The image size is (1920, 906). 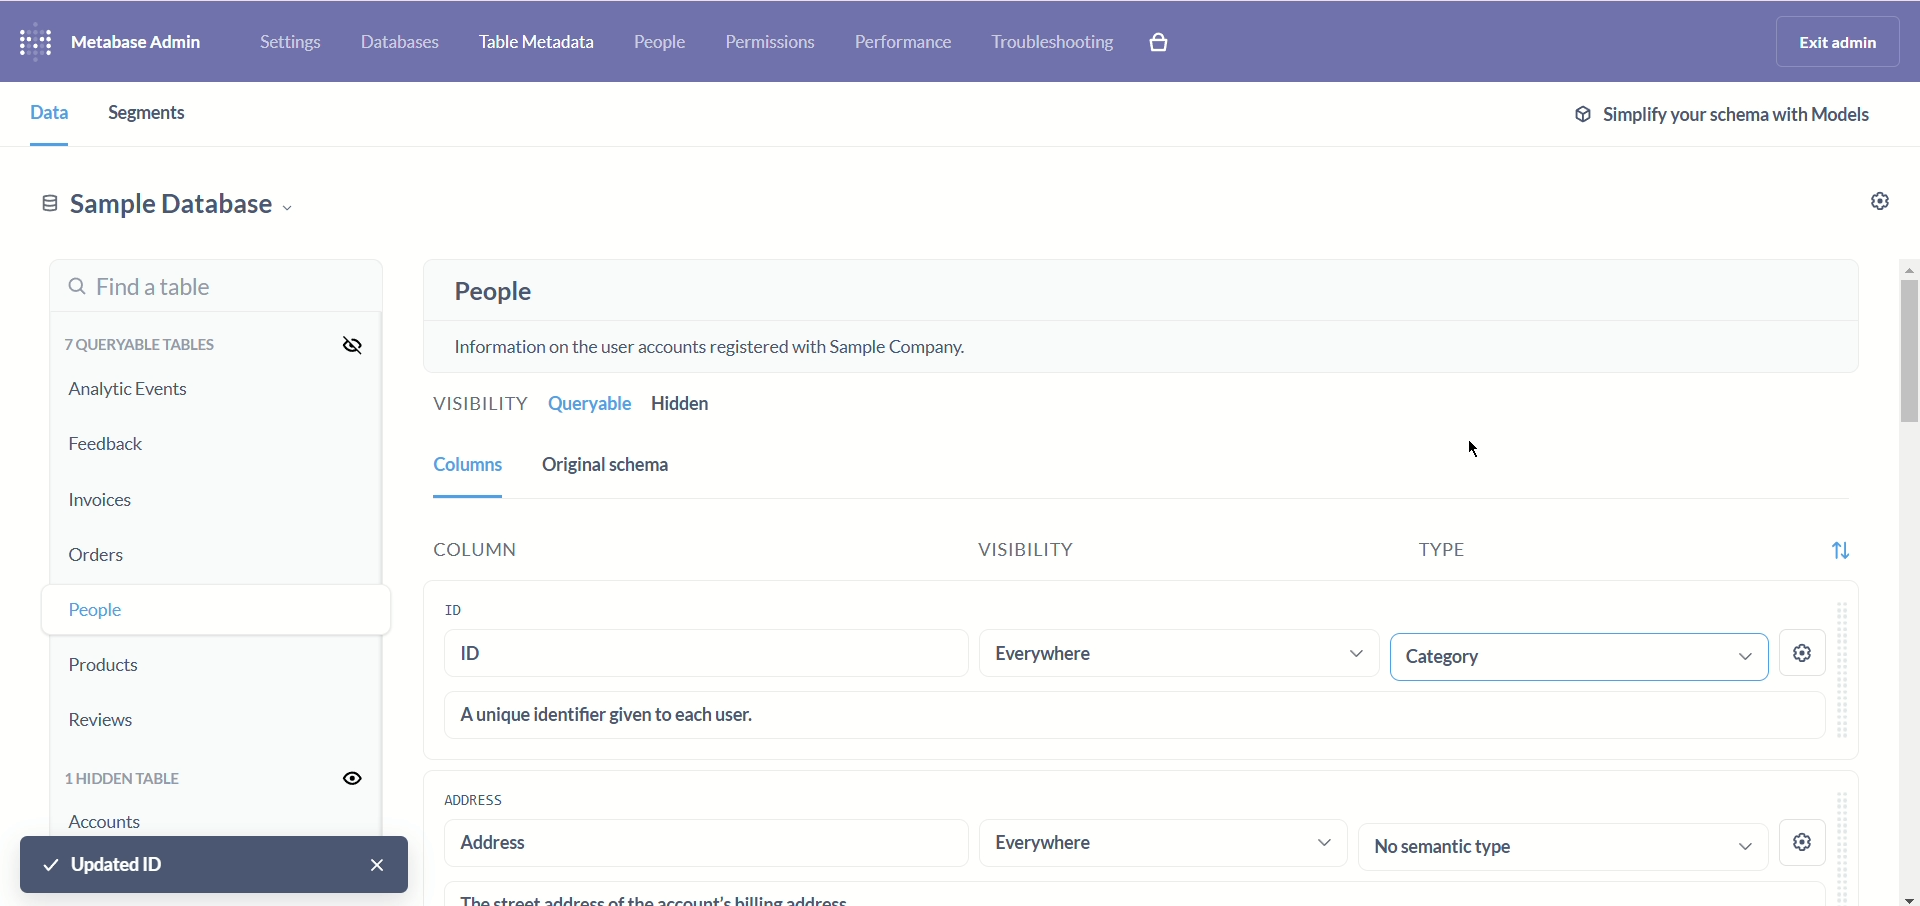 What do you see at coordinates (1839, 544) in the screenshot?
I see `sort` at bounding box center [1839, 544].